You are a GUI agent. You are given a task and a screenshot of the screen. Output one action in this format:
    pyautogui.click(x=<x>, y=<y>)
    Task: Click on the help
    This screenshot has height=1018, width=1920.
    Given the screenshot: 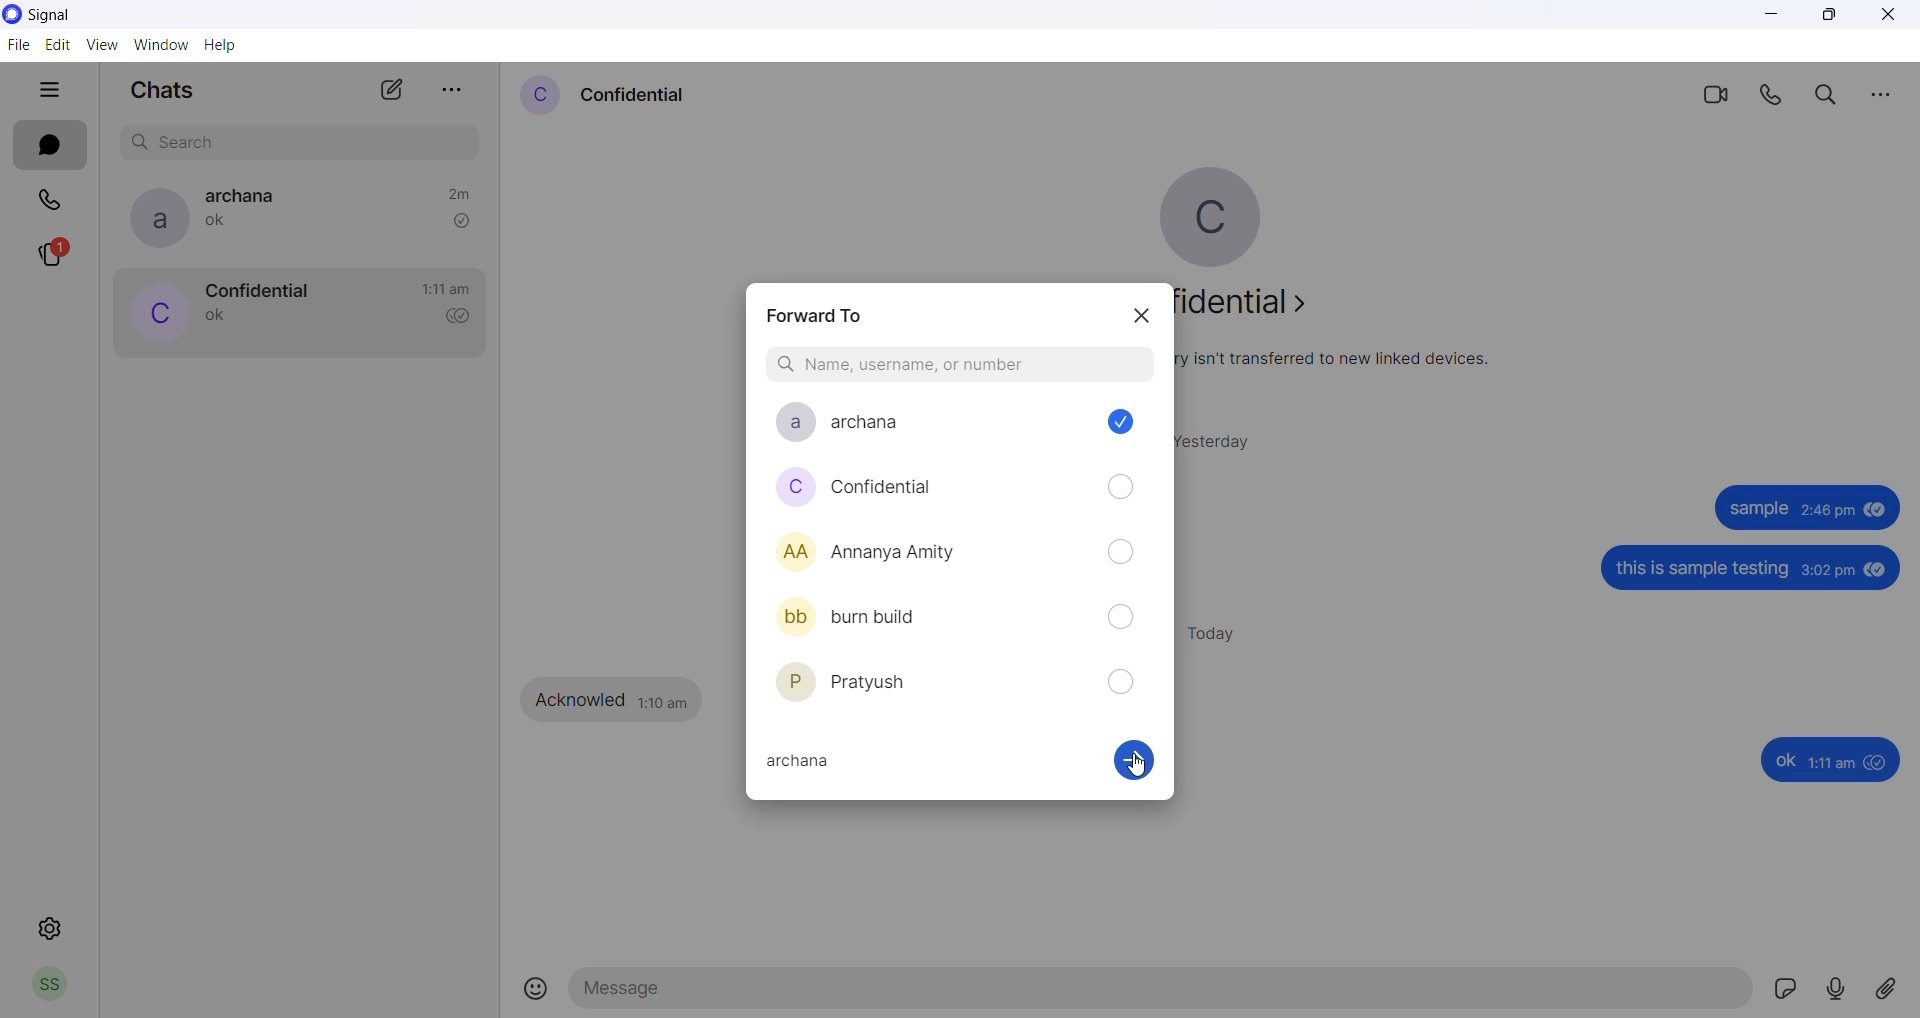 What is the action you would take?
    pyautogui.click(x=225, y=47)
    